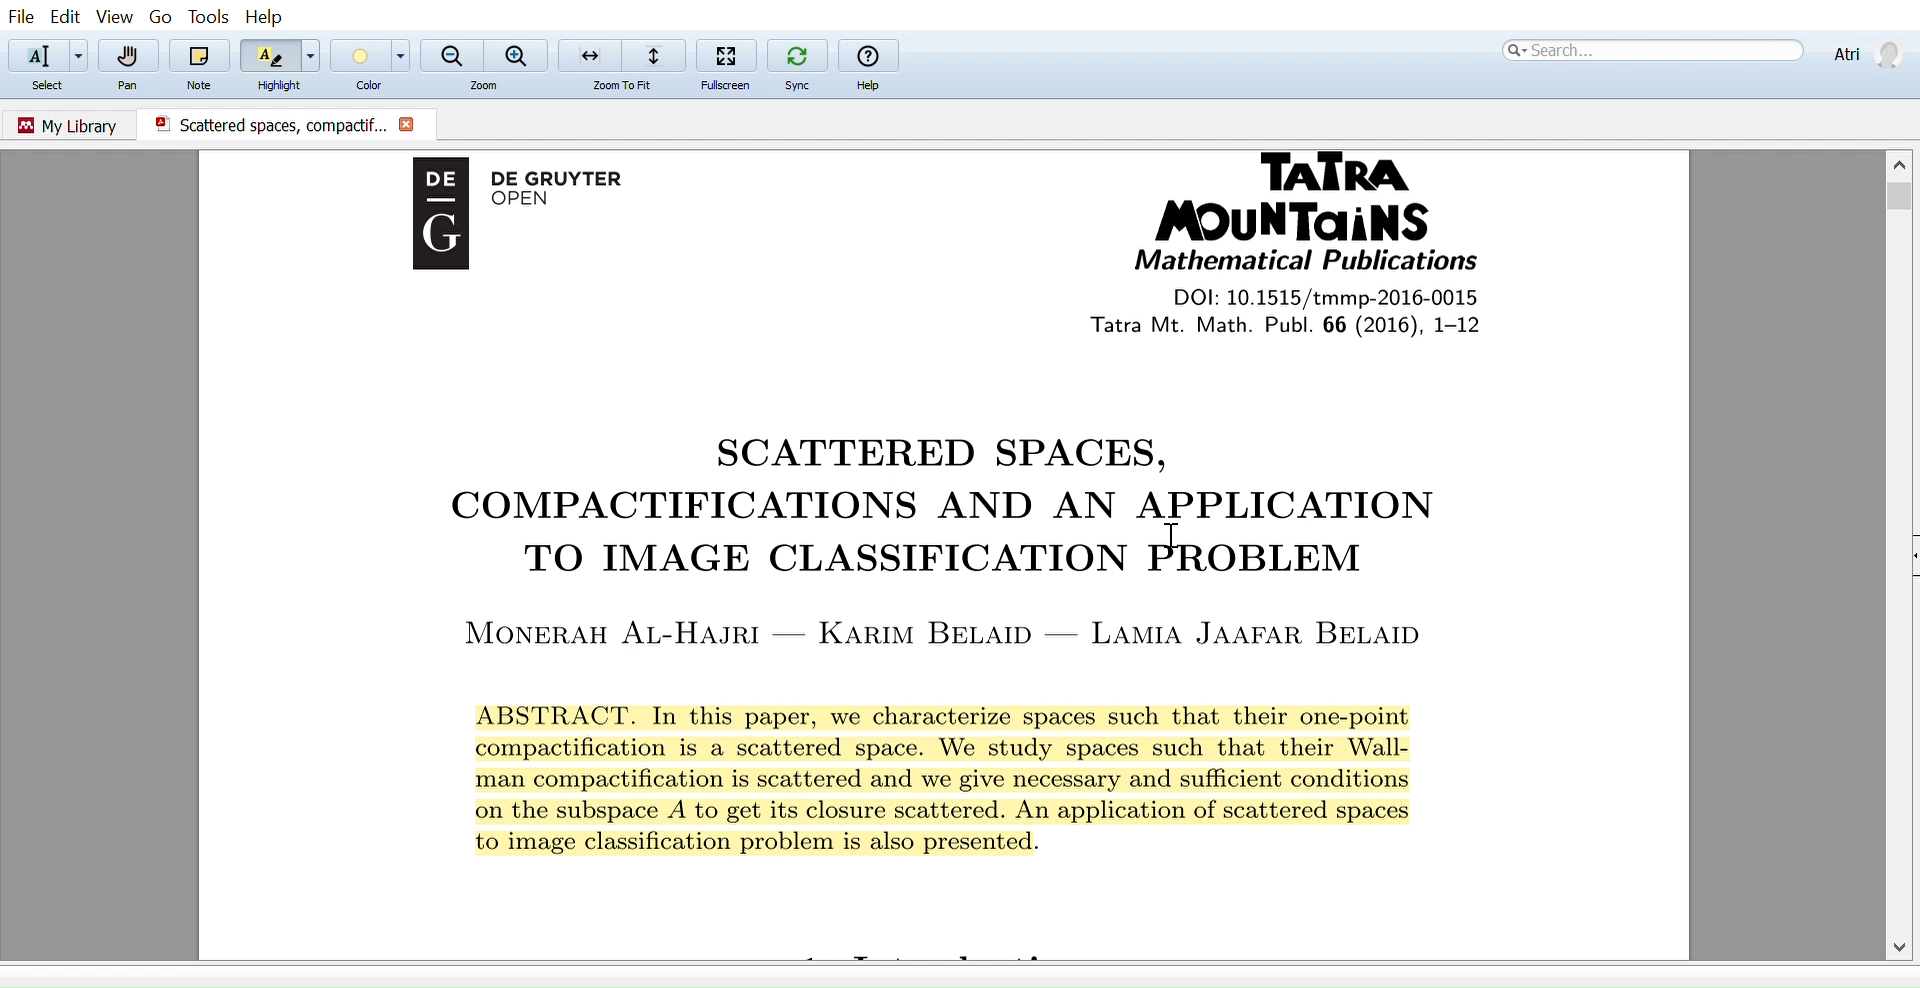 The height and width of the screenshot is (988, 1920). I want to click on Zoom to fit, so click(620, 54).